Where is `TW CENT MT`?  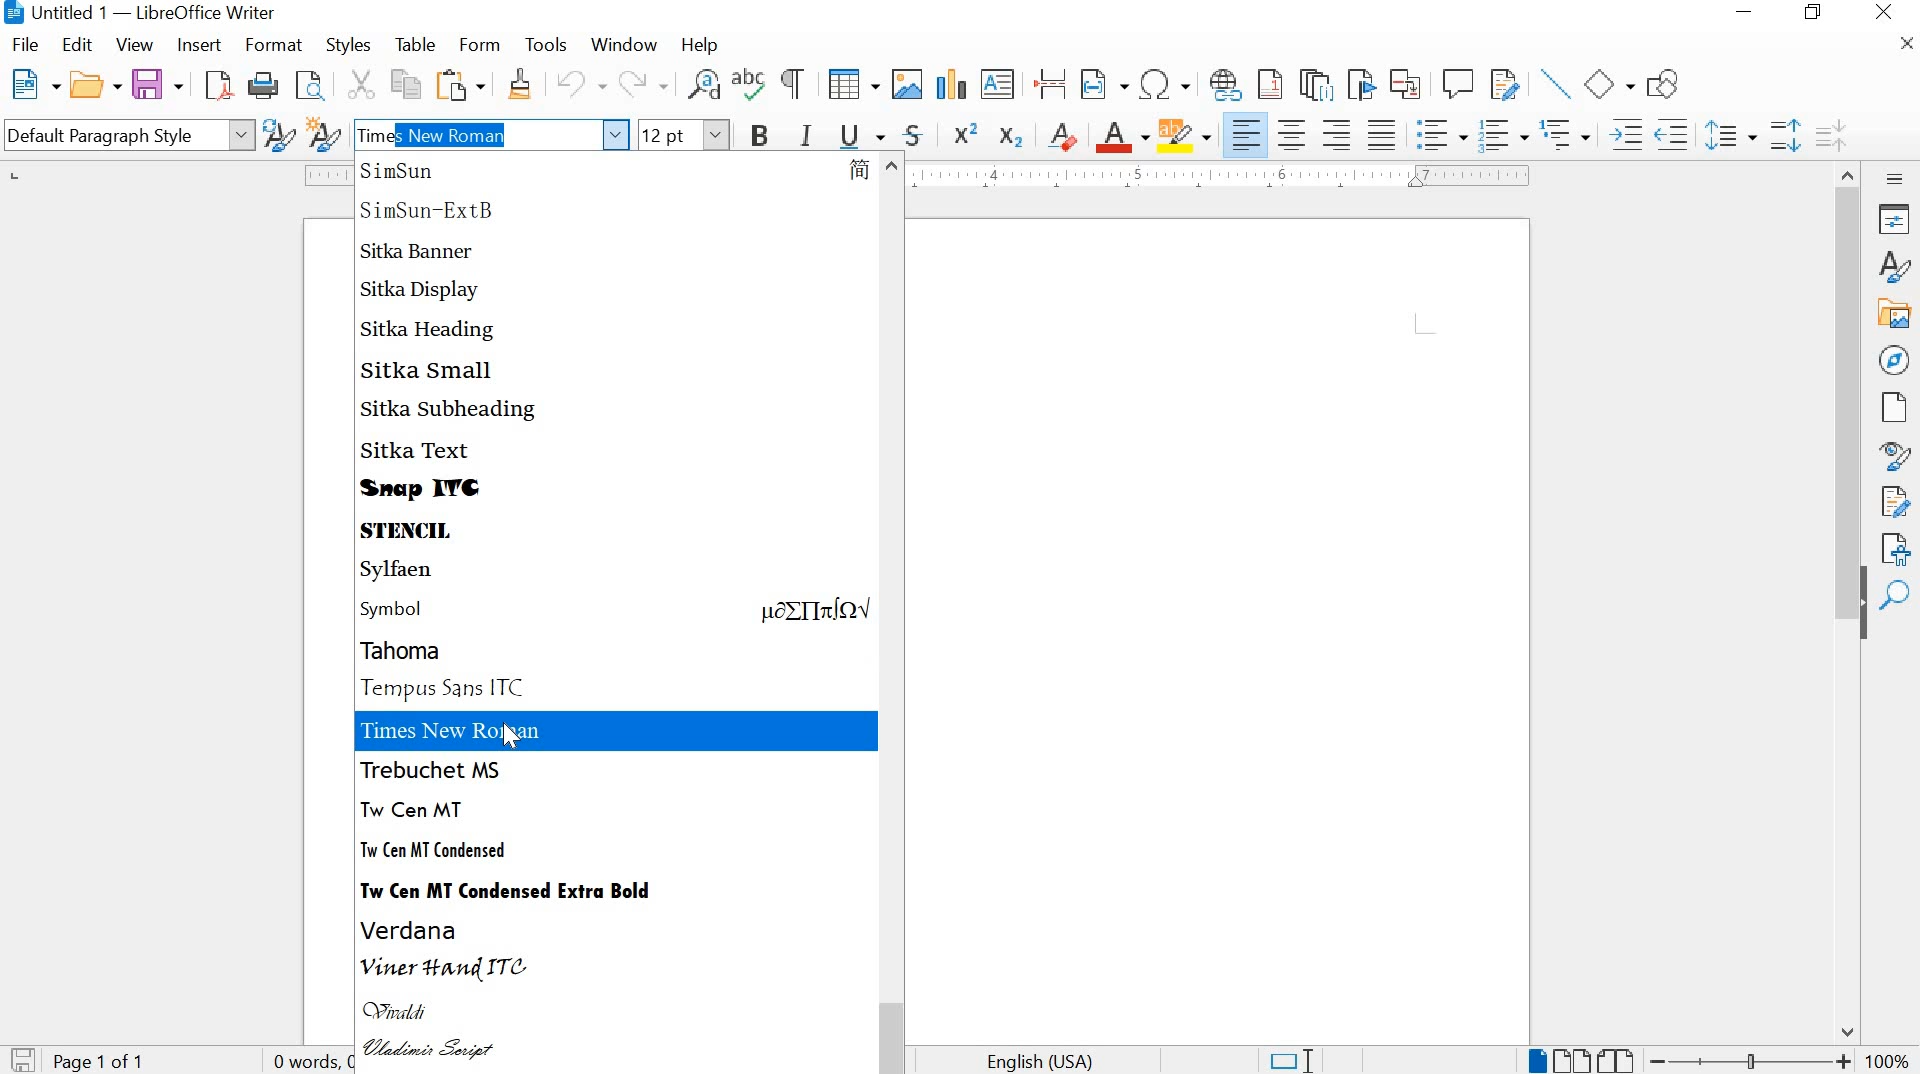 TW CENT MT is located at coordinates (419, 807).